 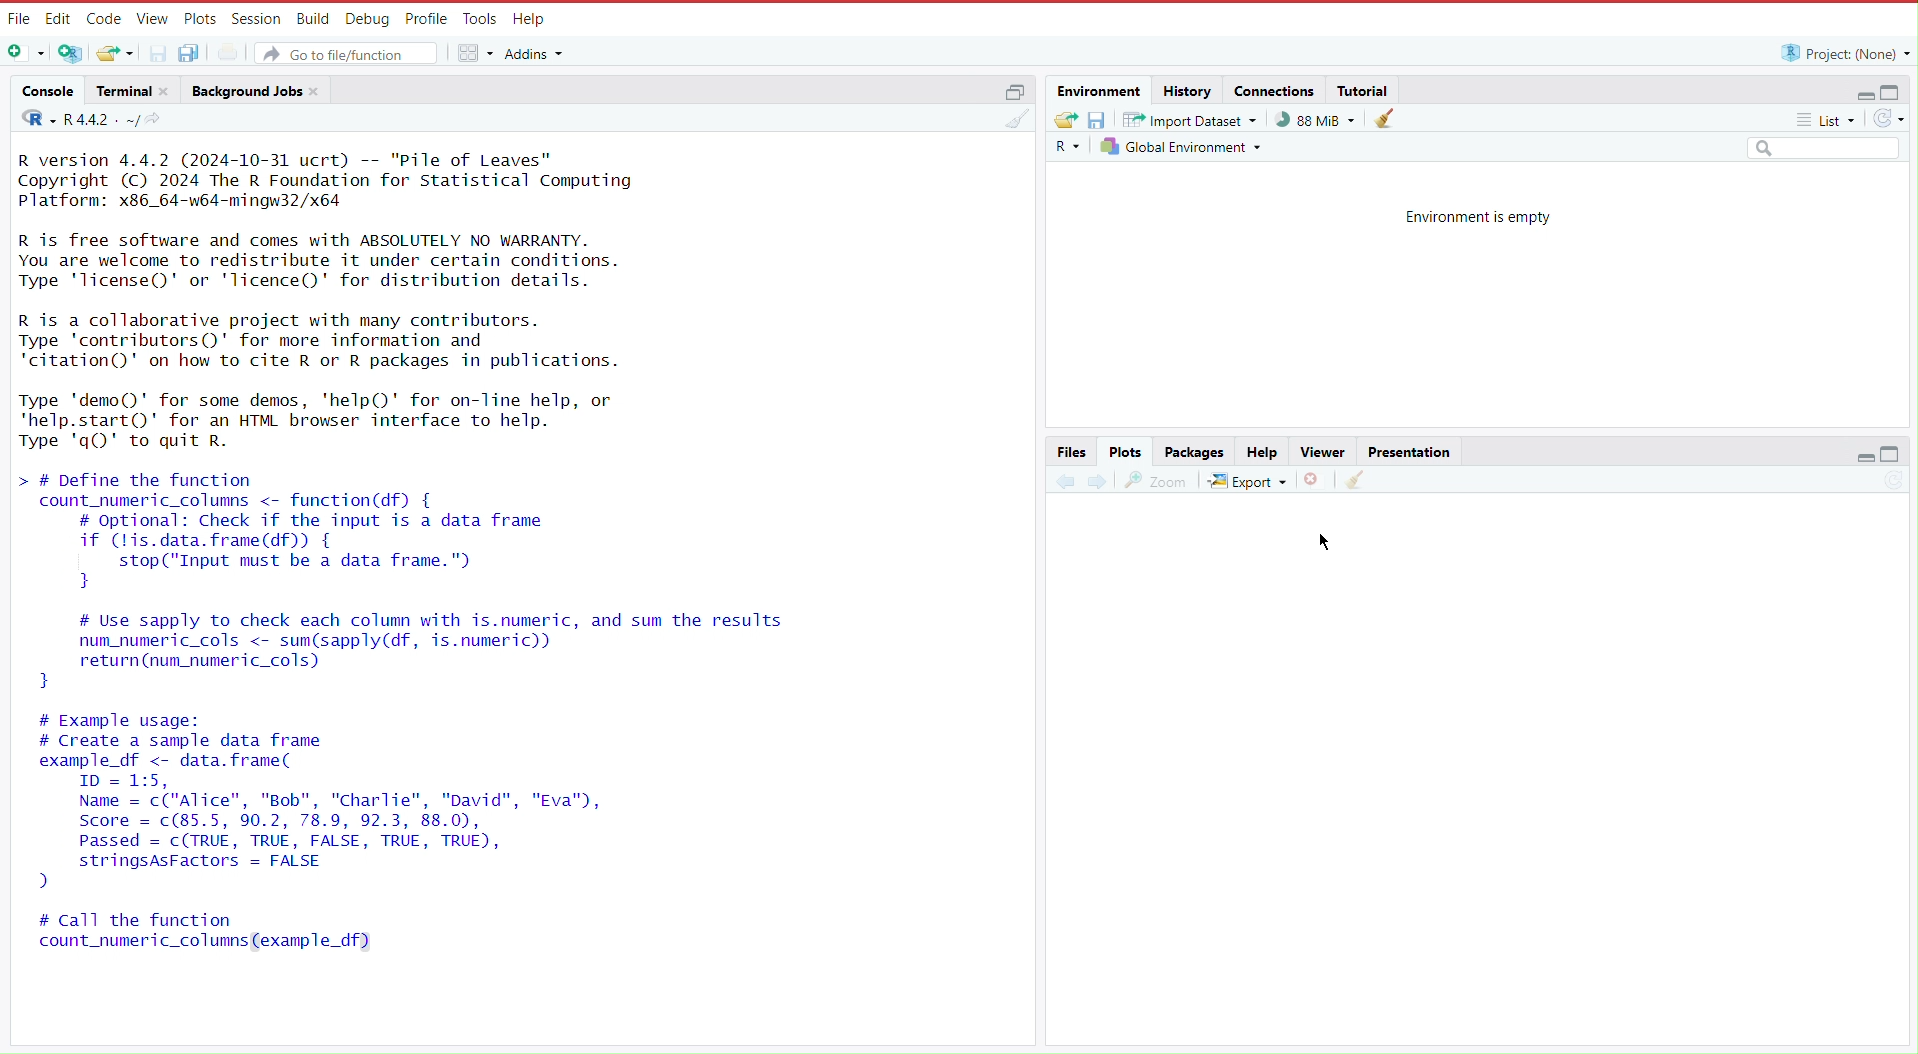 I want to click on Viewer, so click(x=1320, y=452).